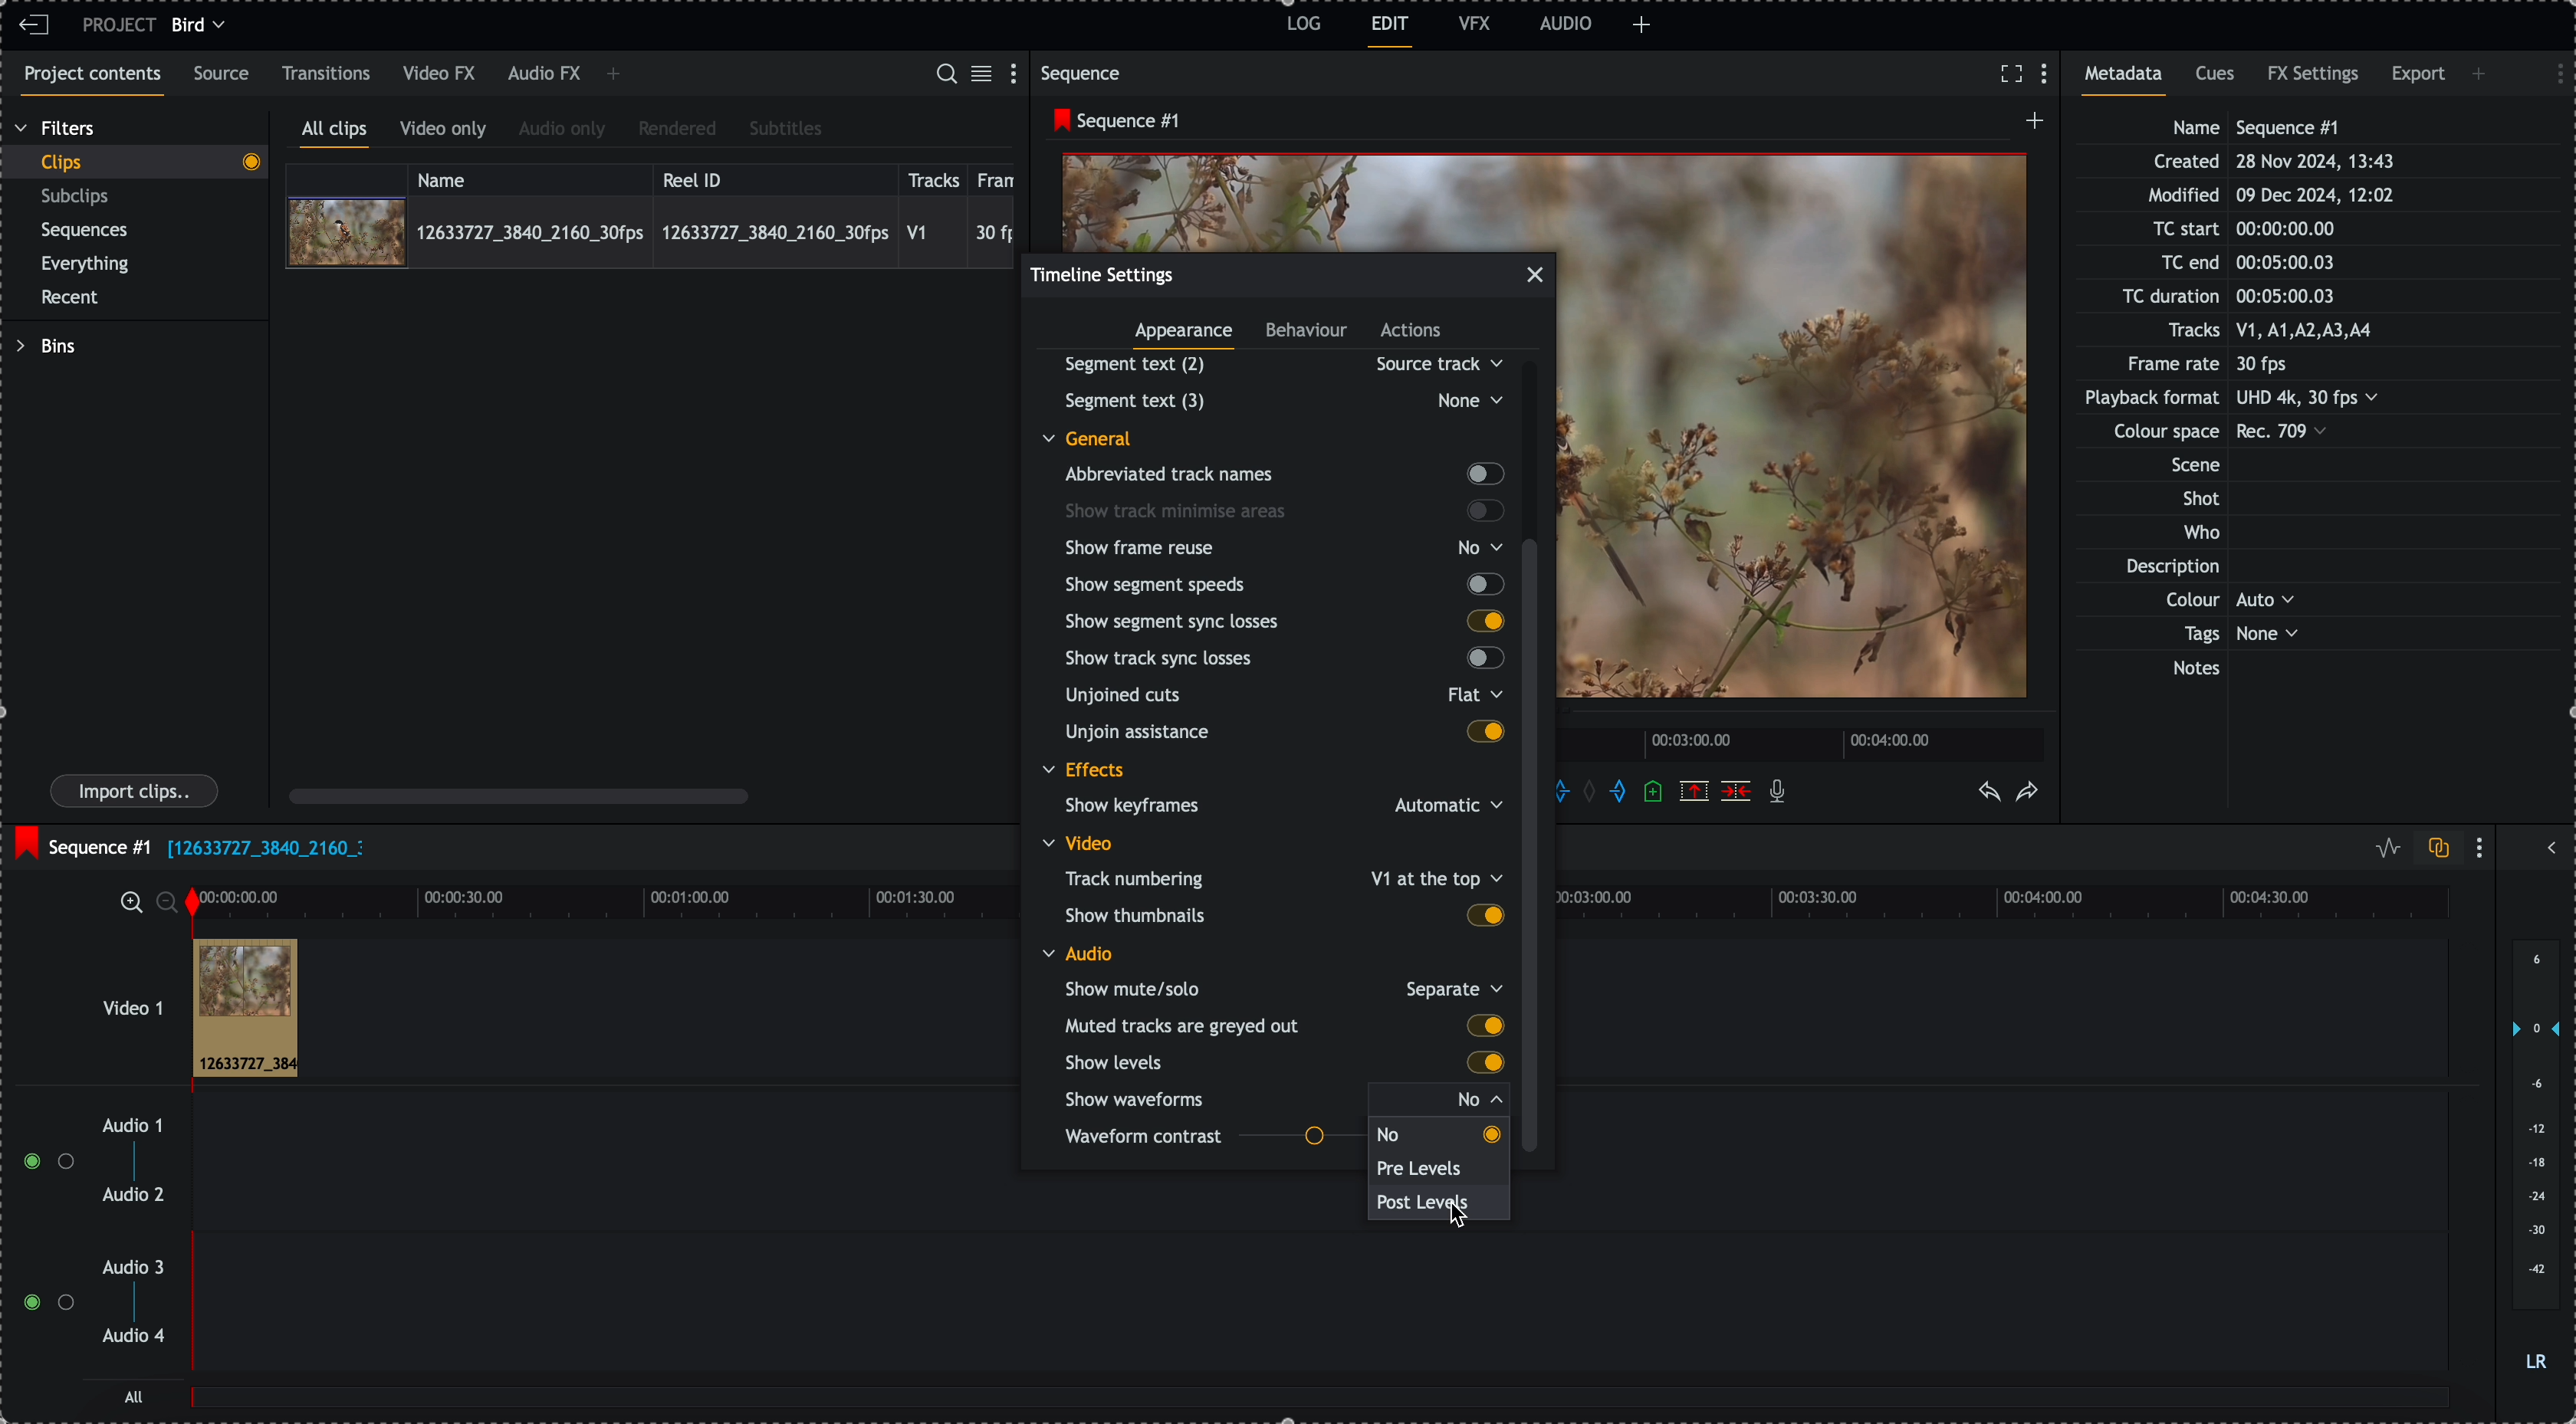  I want to click on tracks, so click(934, 177).